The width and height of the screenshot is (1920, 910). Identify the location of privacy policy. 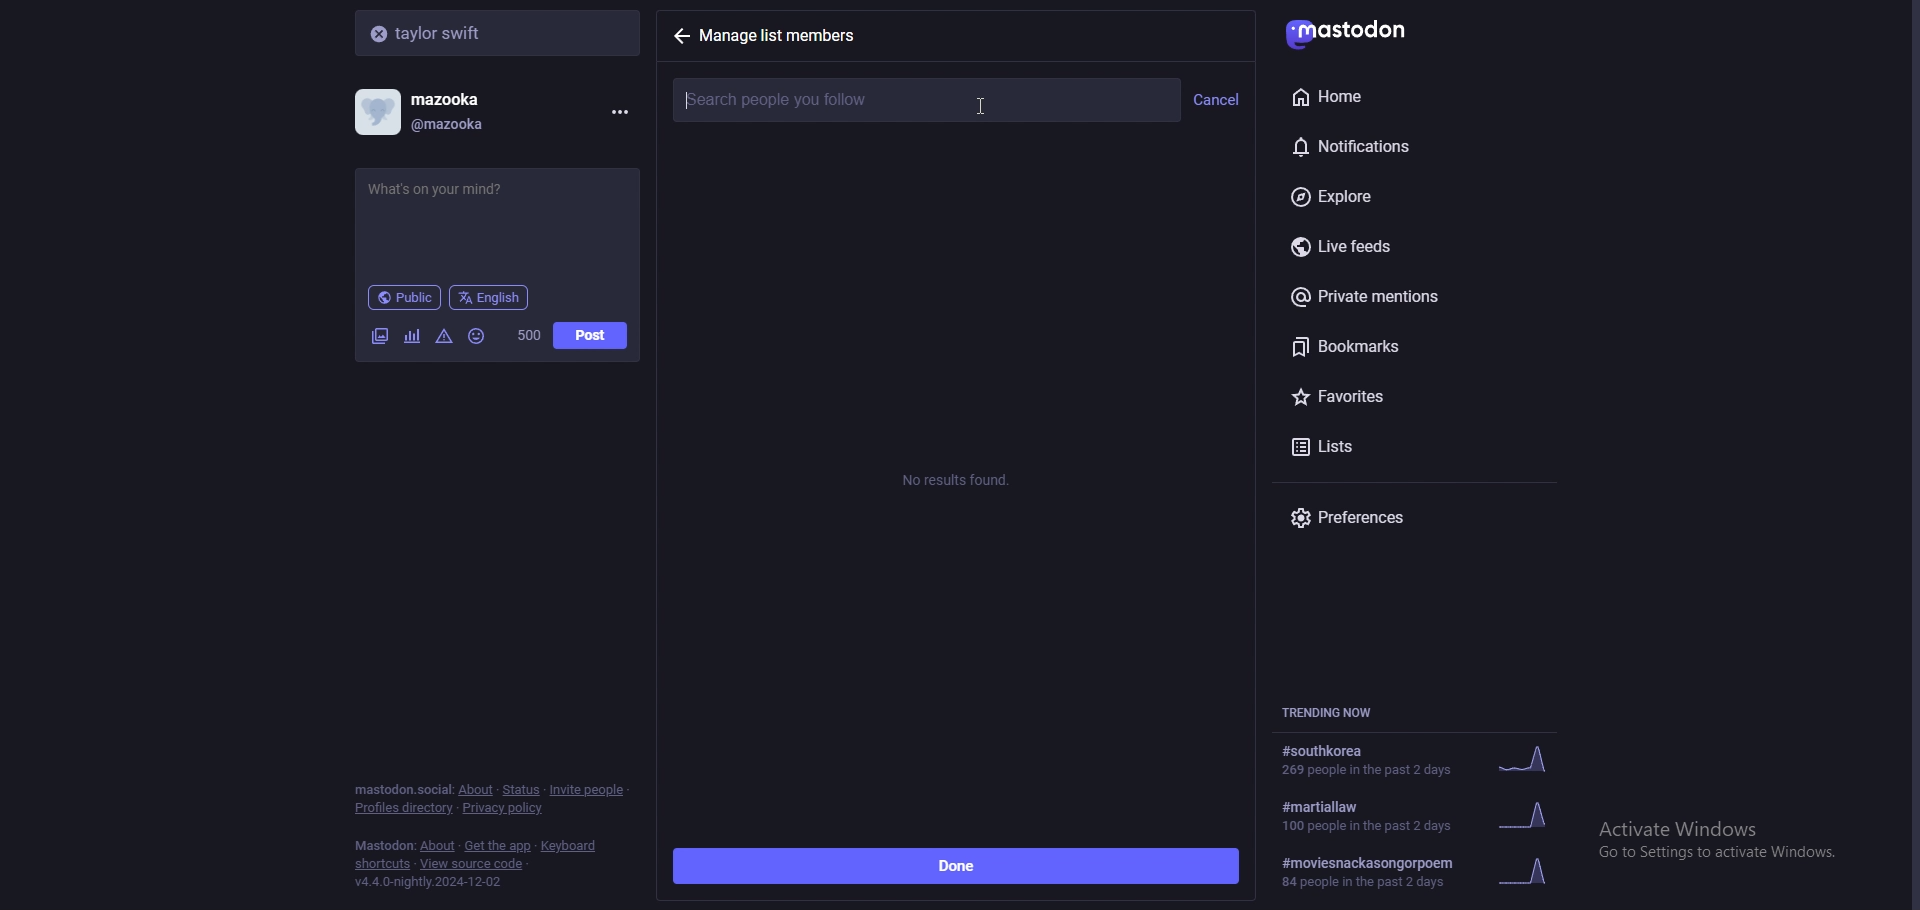
(505, 810).